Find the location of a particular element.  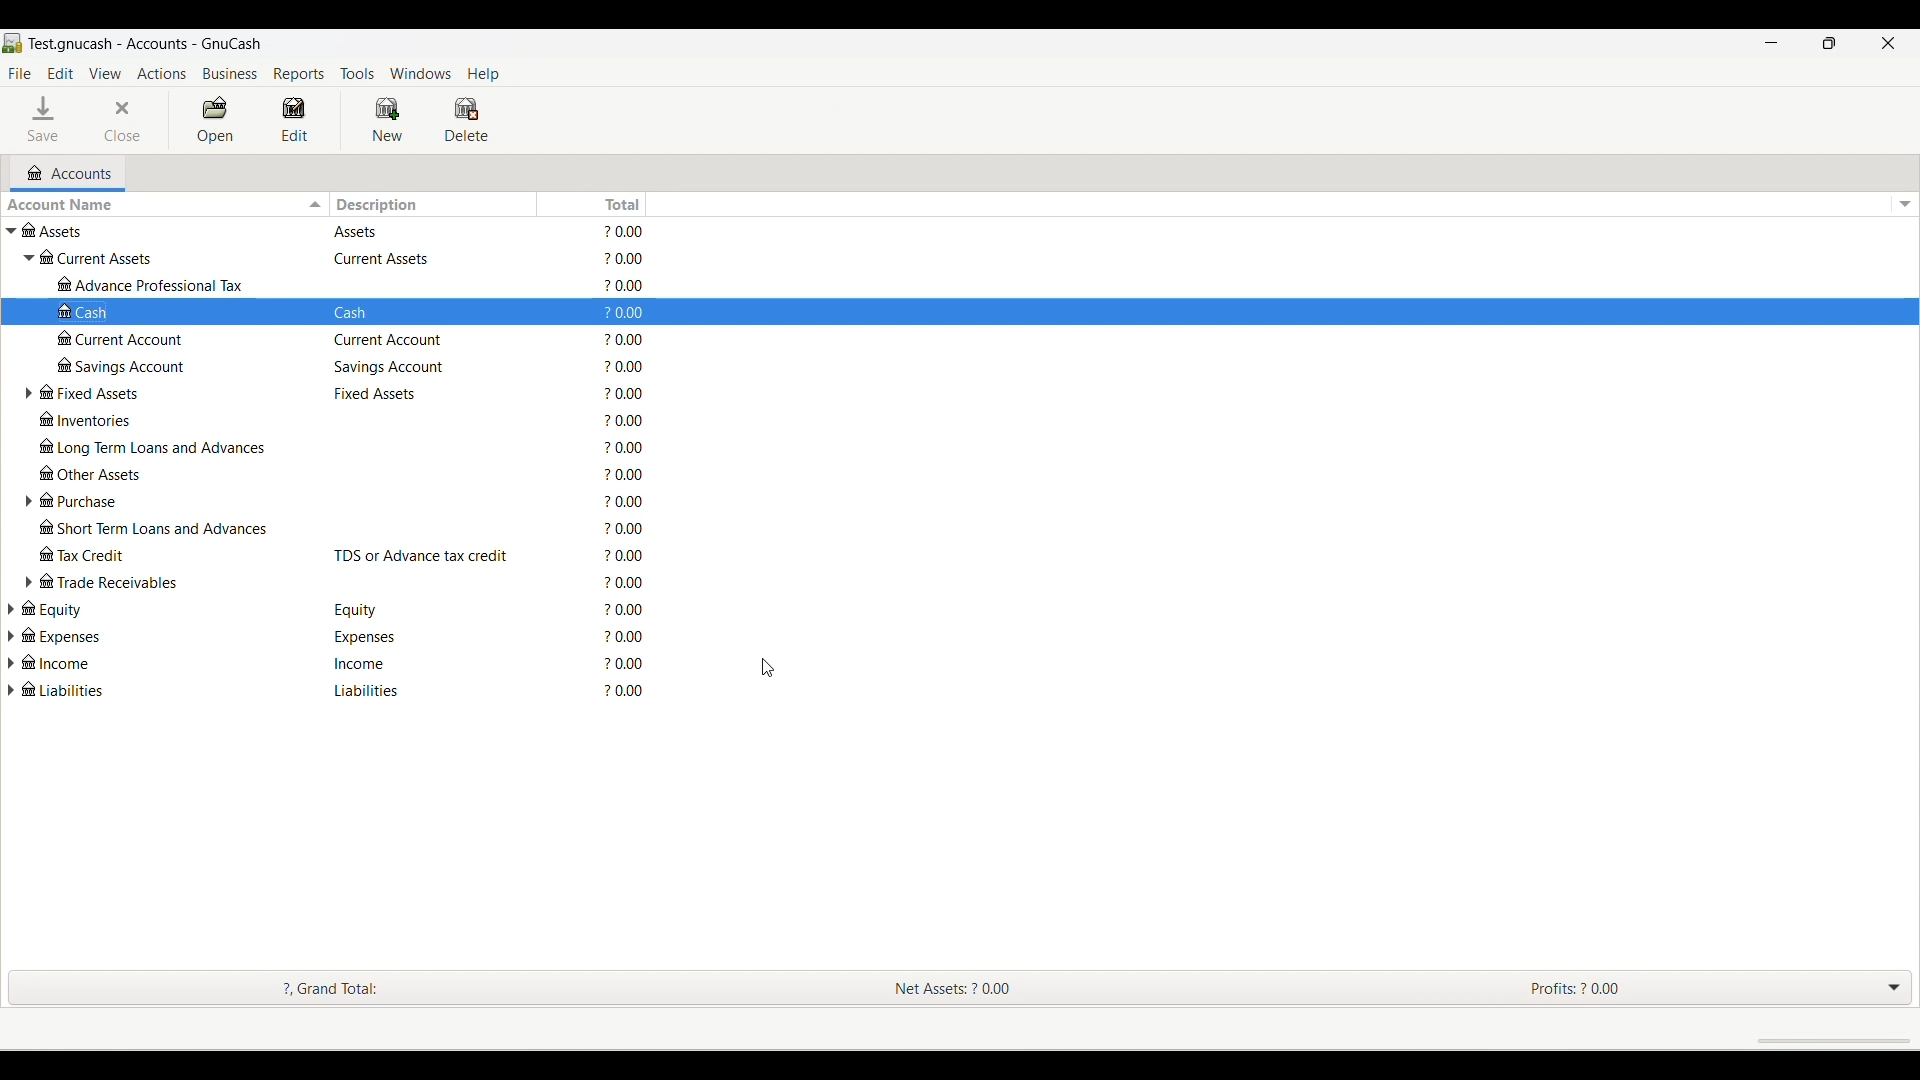

Software logo is located at coordinates (13, 43).